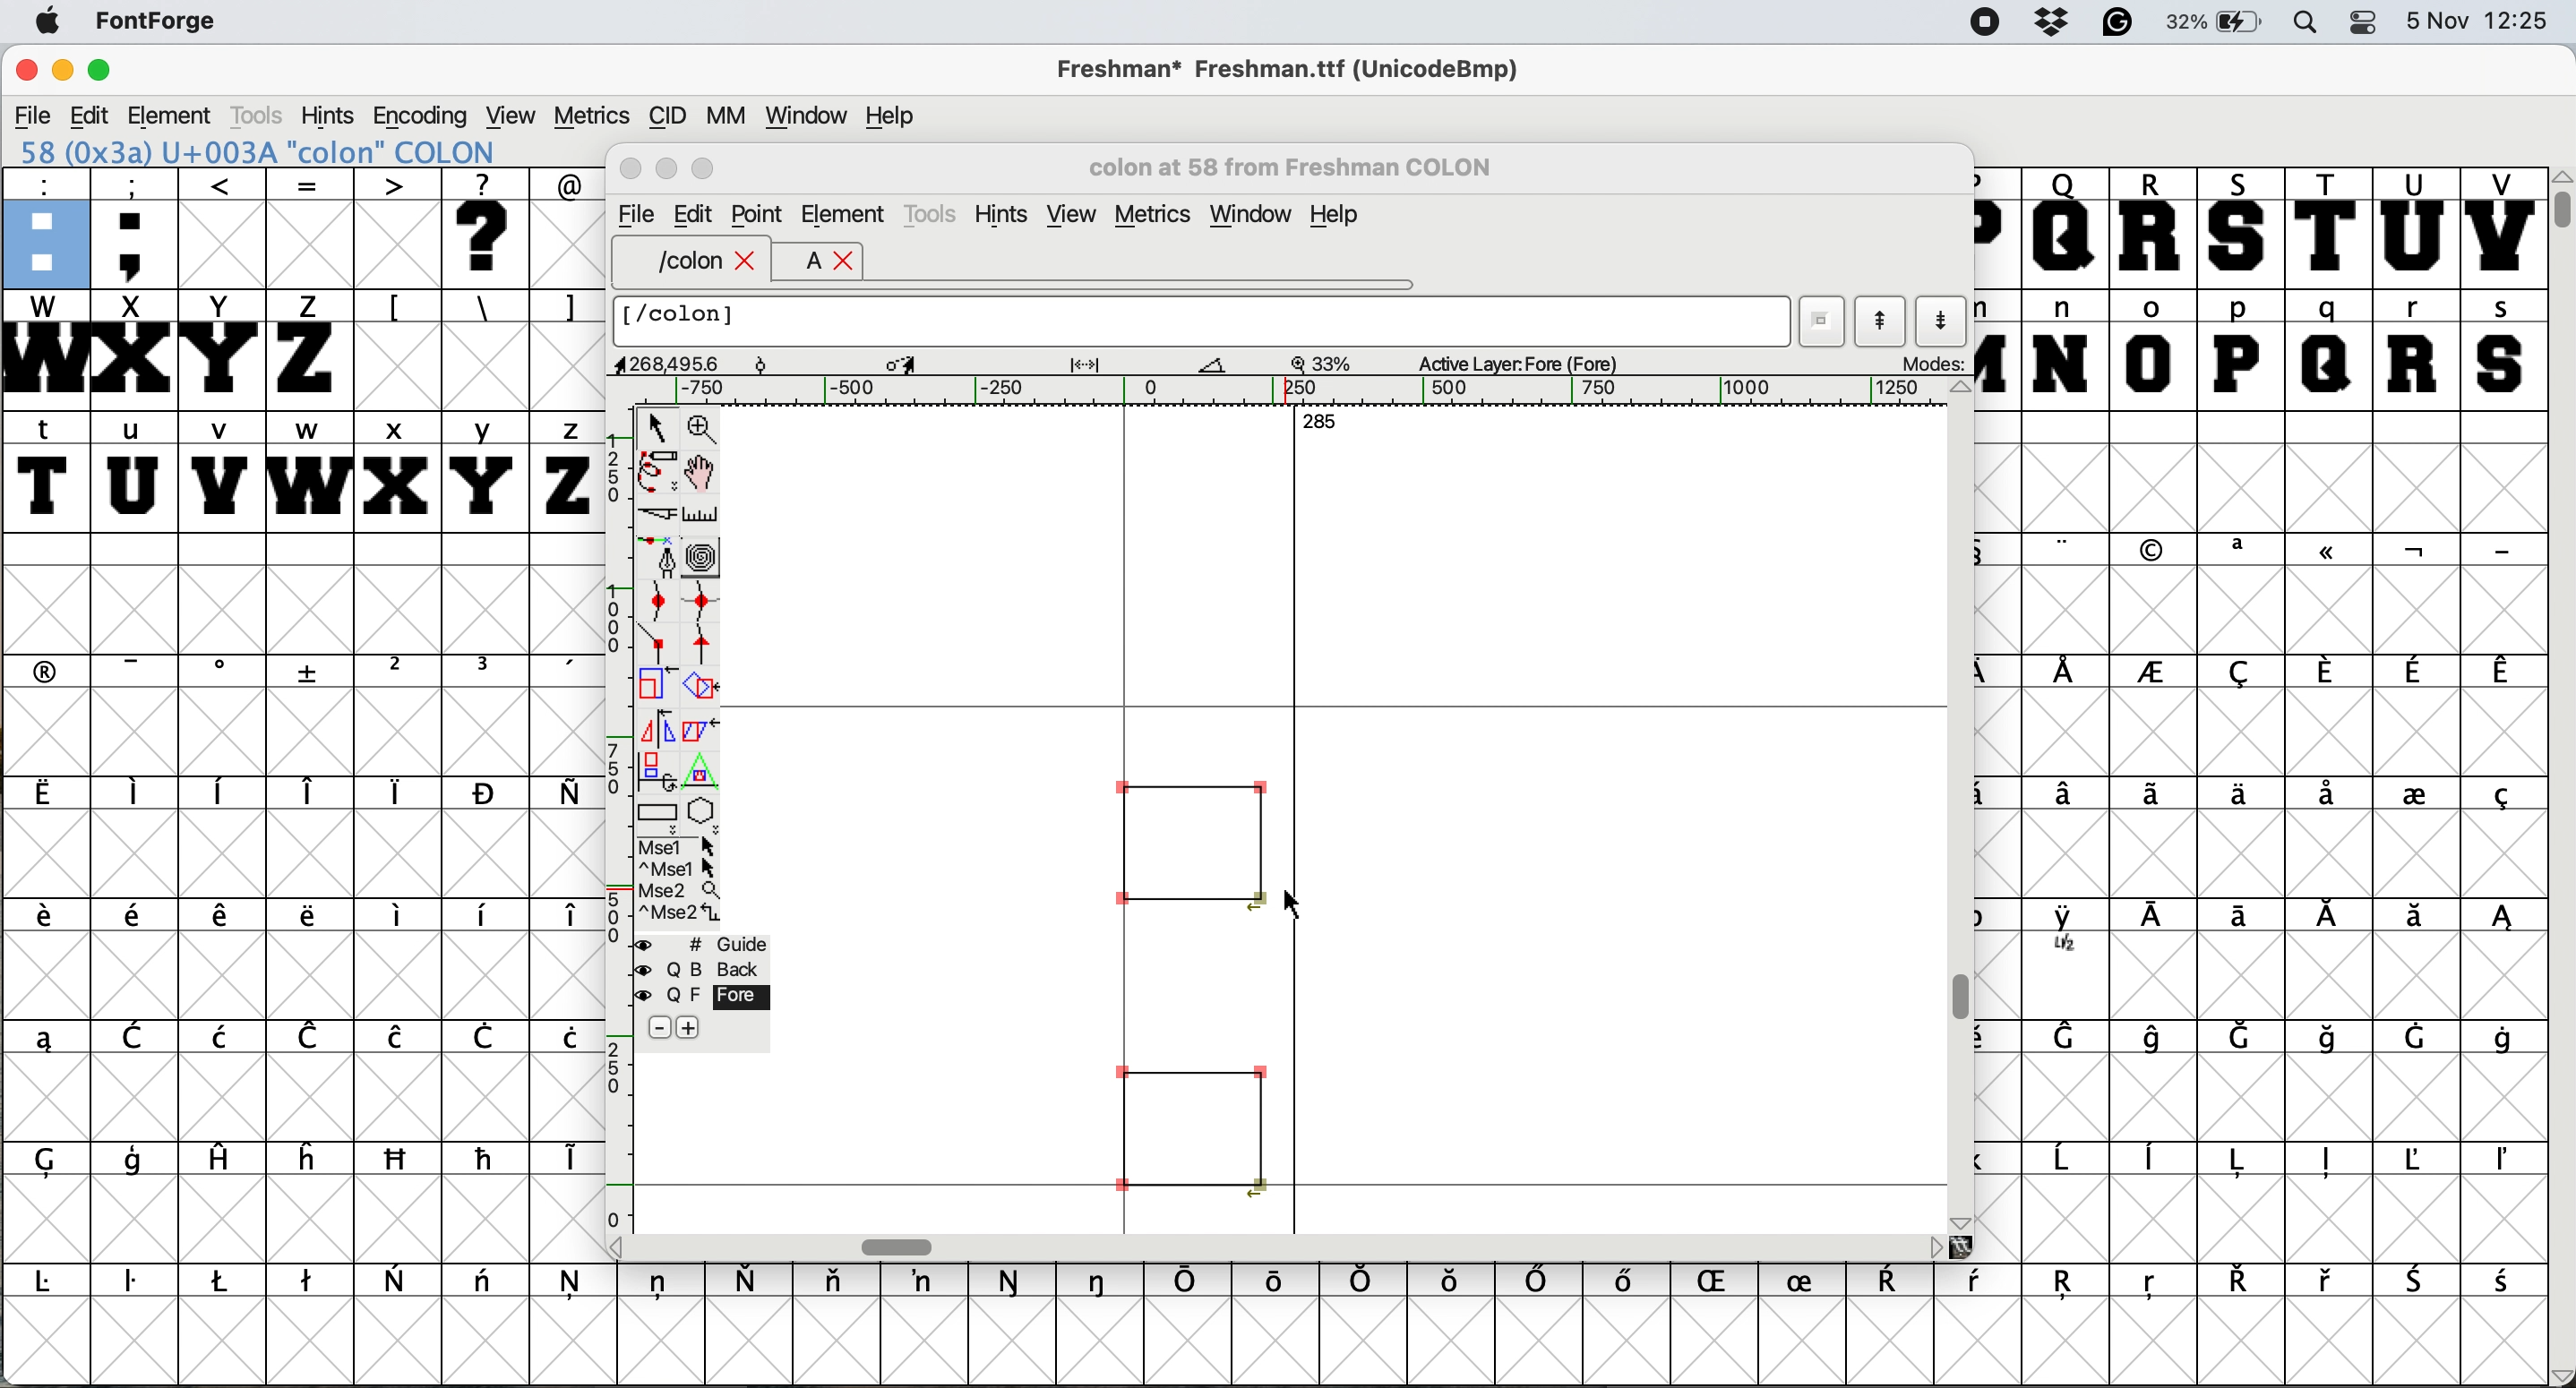 The image size is (2576, 1388). What do you see at coordinates (934, 213) in the screenshot?
I see `tools` at bounding box center [934, 213].